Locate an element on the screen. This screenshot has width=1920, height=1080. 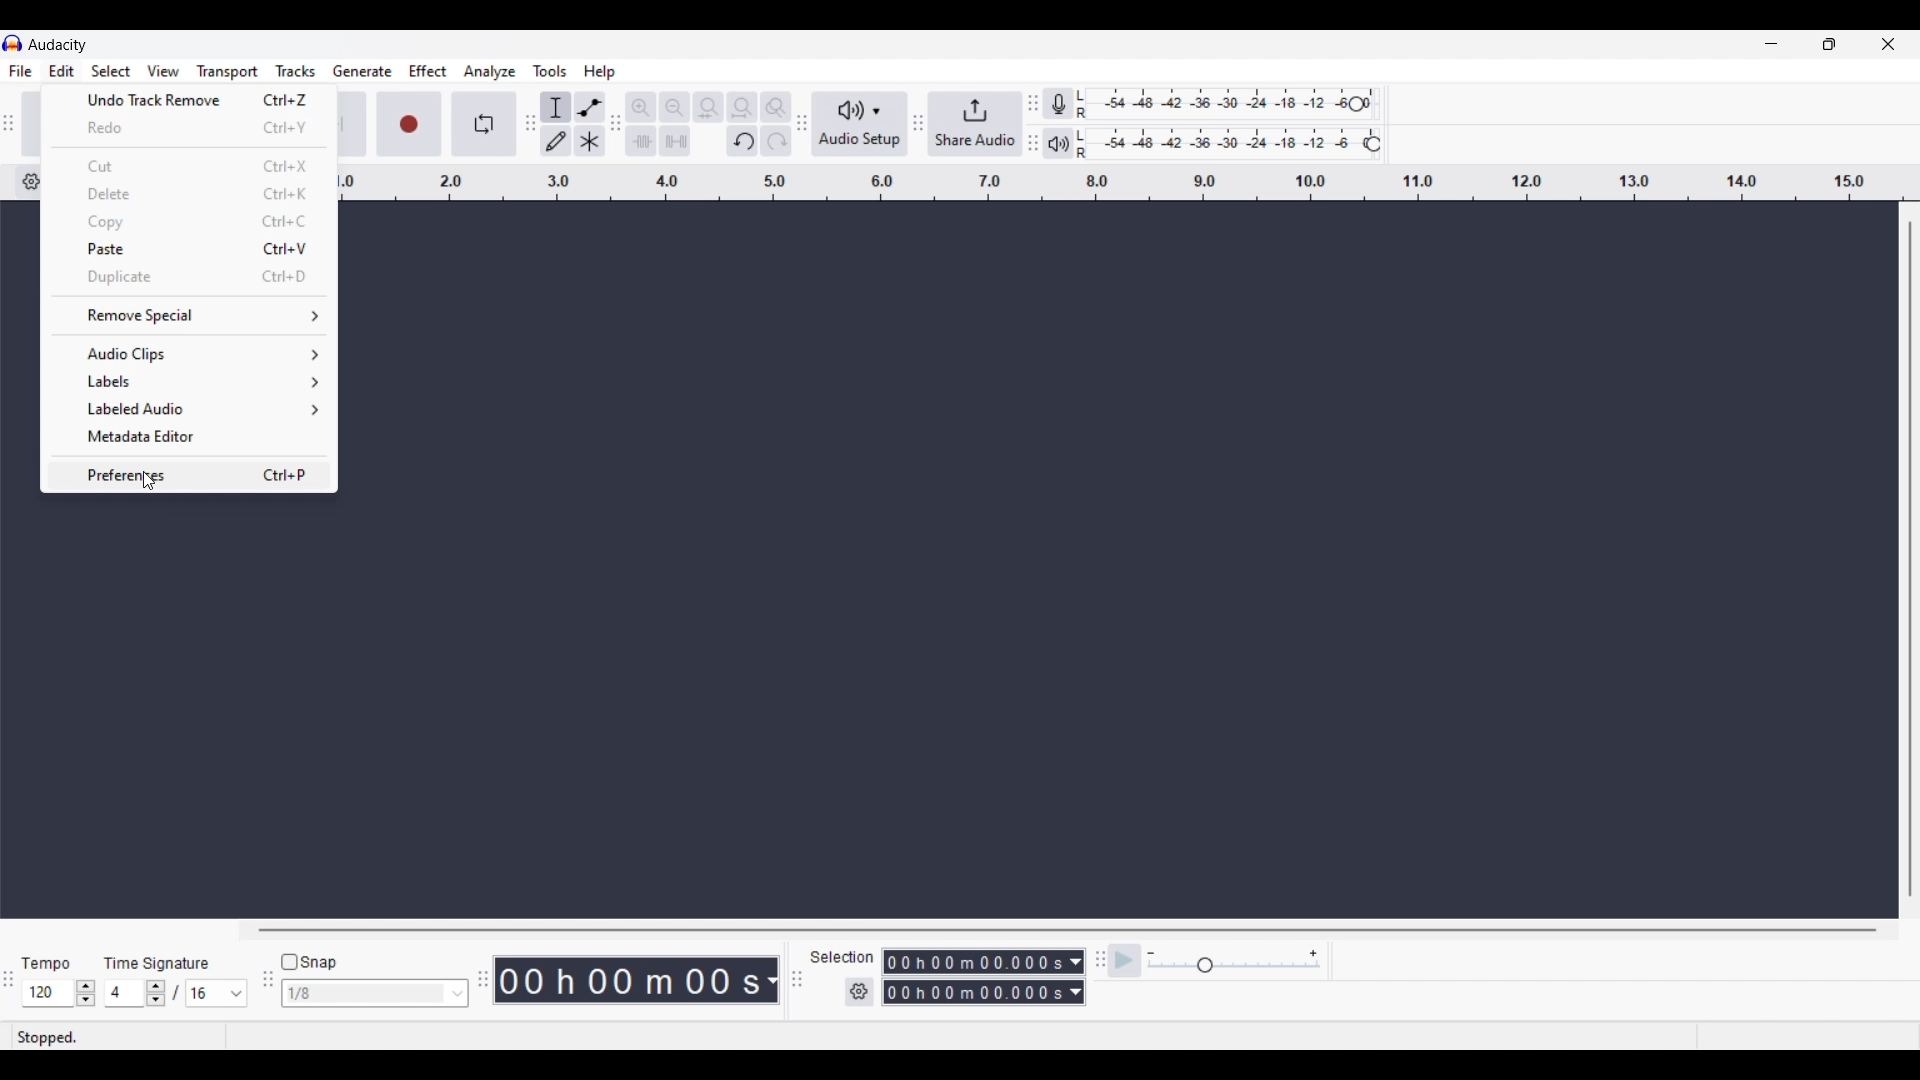
Selected time signature is located at coordinates (126, 994).